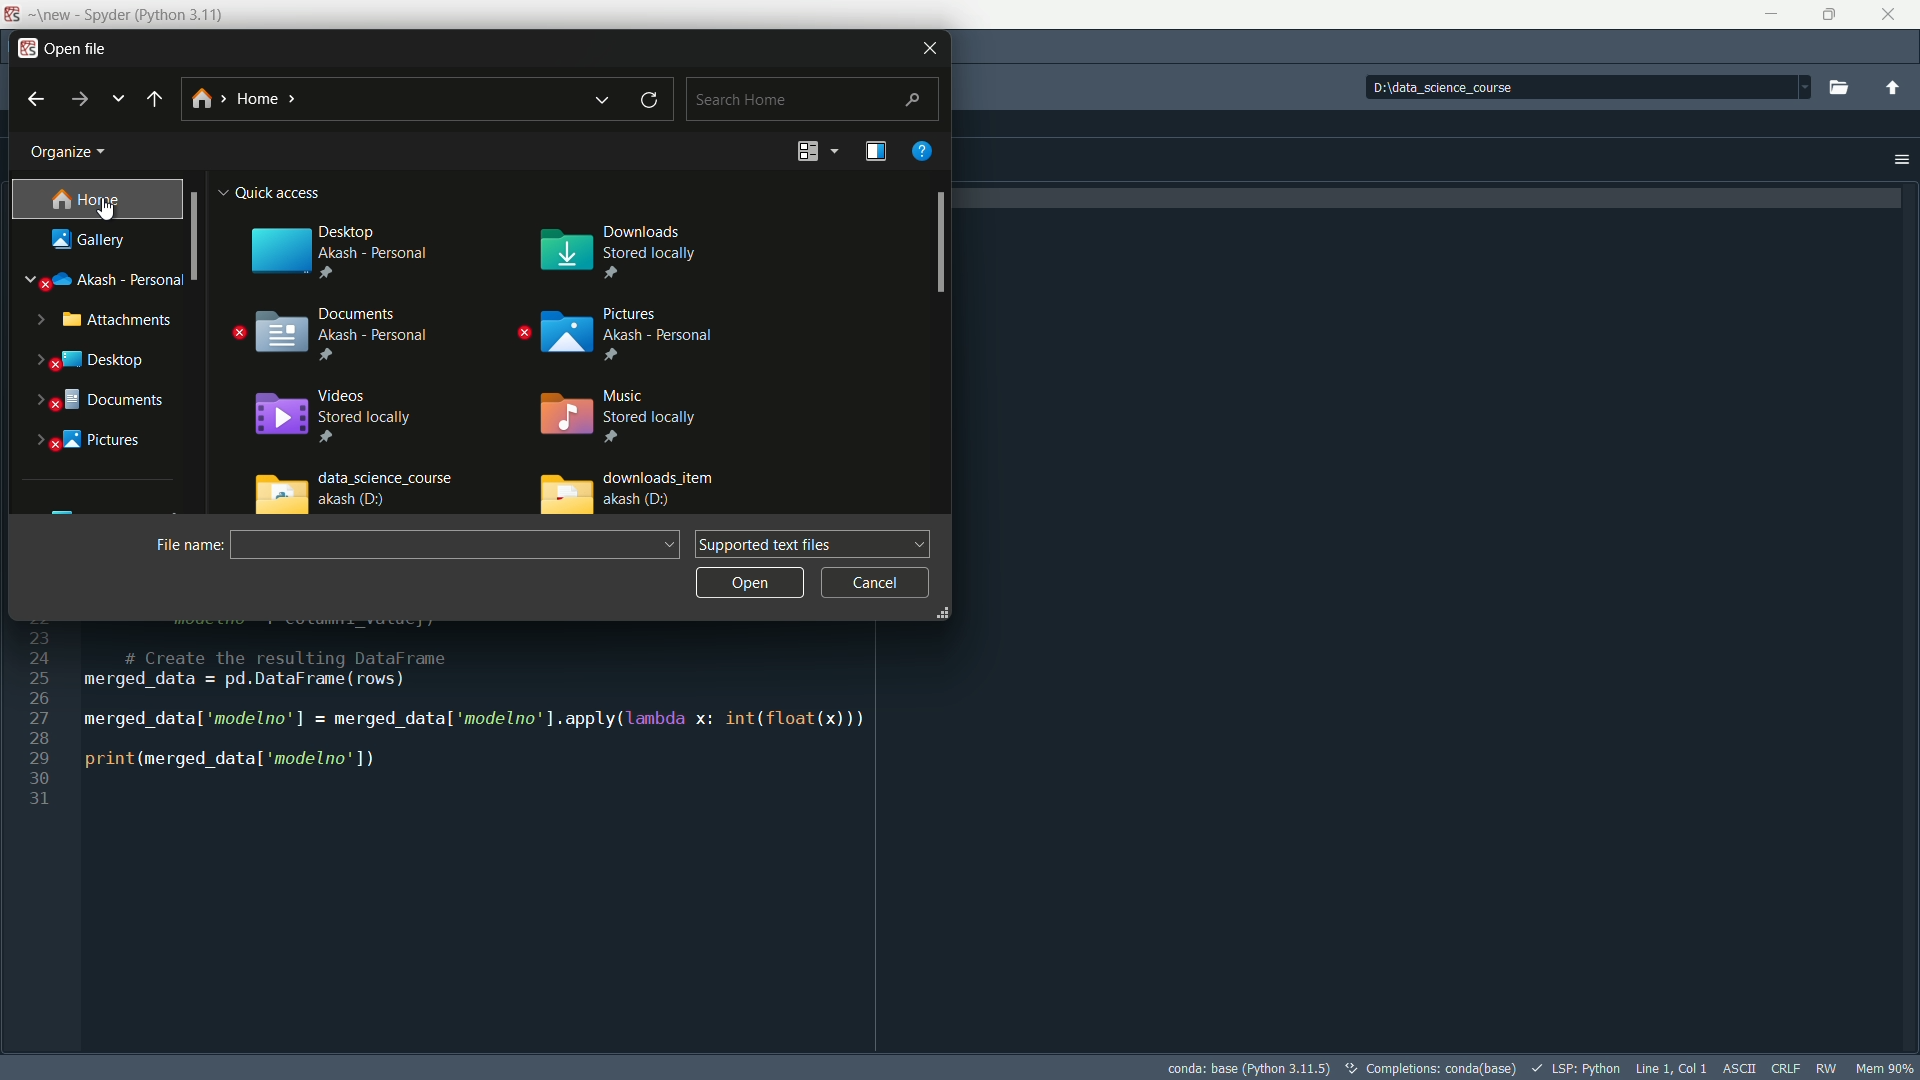 The height and width of the screenshot is (1080, 1920). Describe the element at coordinates (334, 245) in the screenshot. I see `desktop` at that location.